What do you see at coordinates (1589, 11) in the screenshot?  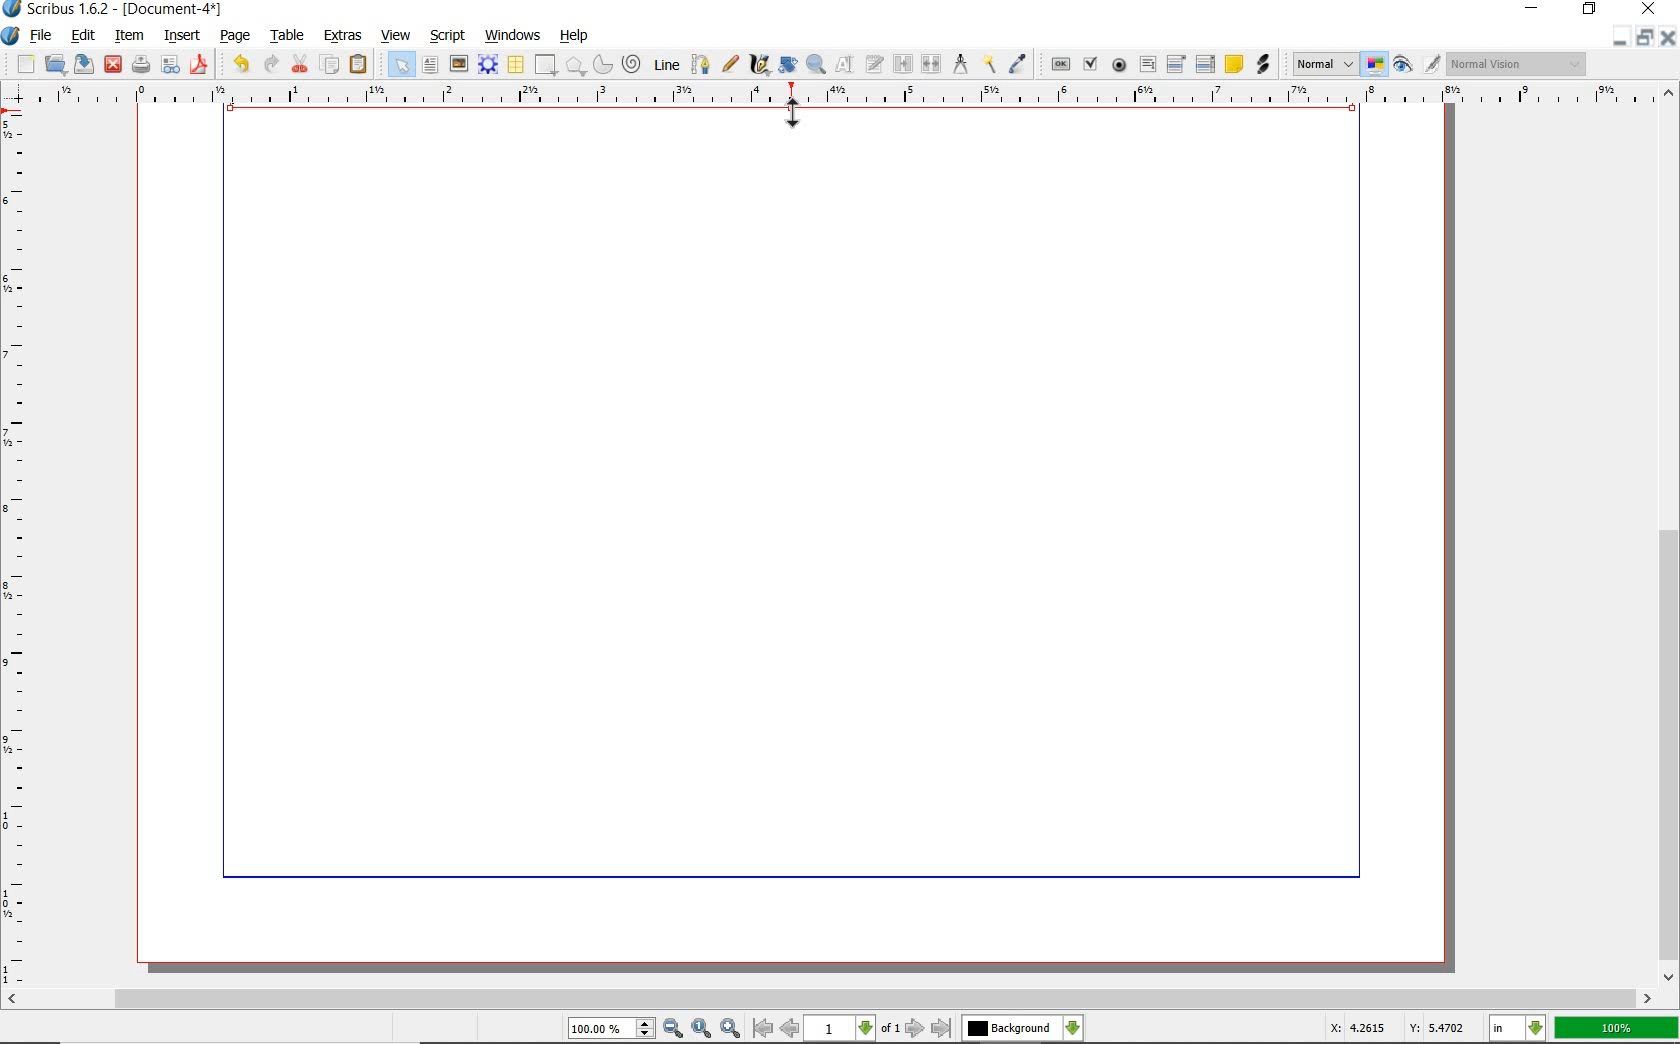 I see `restore` at bounding box center [1589, 11].